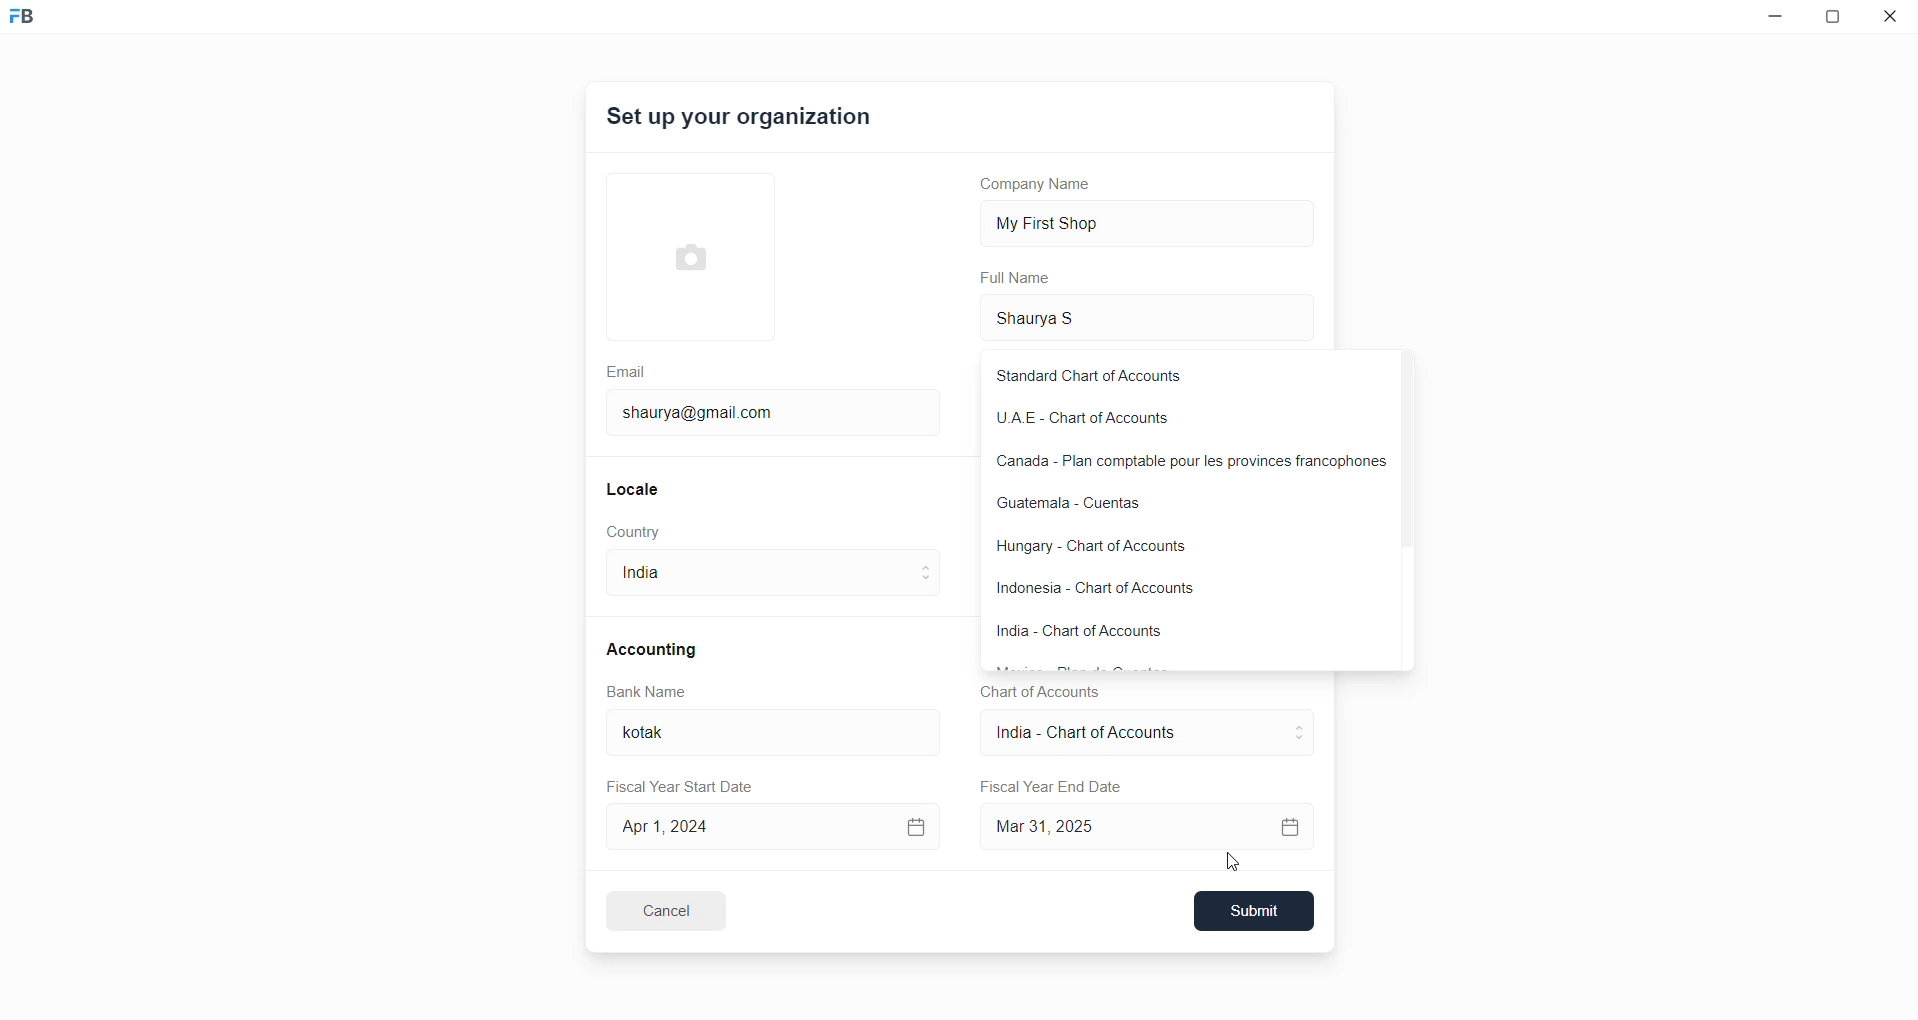 Image resolution: width=1918 pixels, height=1020 pixels. I want to click on close, so click(1891, 20).